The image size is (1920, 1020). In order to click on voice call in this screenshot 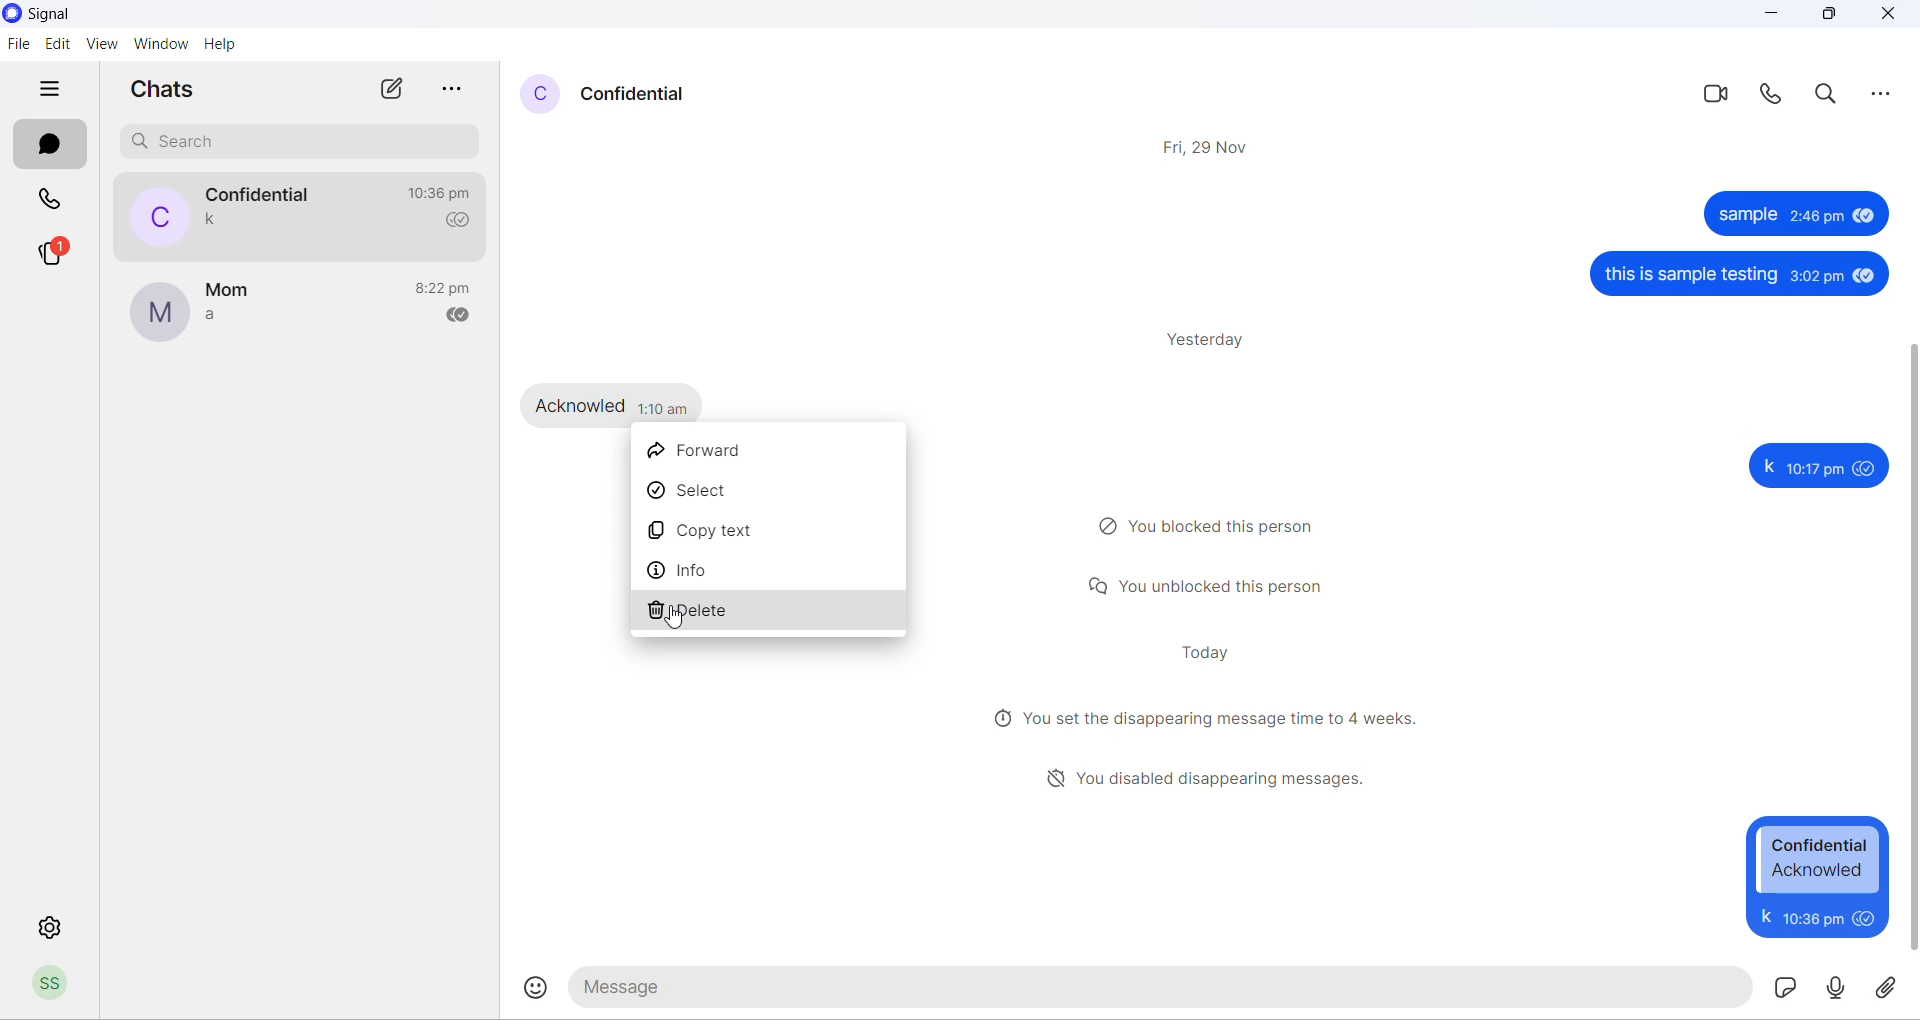, I will do `click(1769, 95)`.